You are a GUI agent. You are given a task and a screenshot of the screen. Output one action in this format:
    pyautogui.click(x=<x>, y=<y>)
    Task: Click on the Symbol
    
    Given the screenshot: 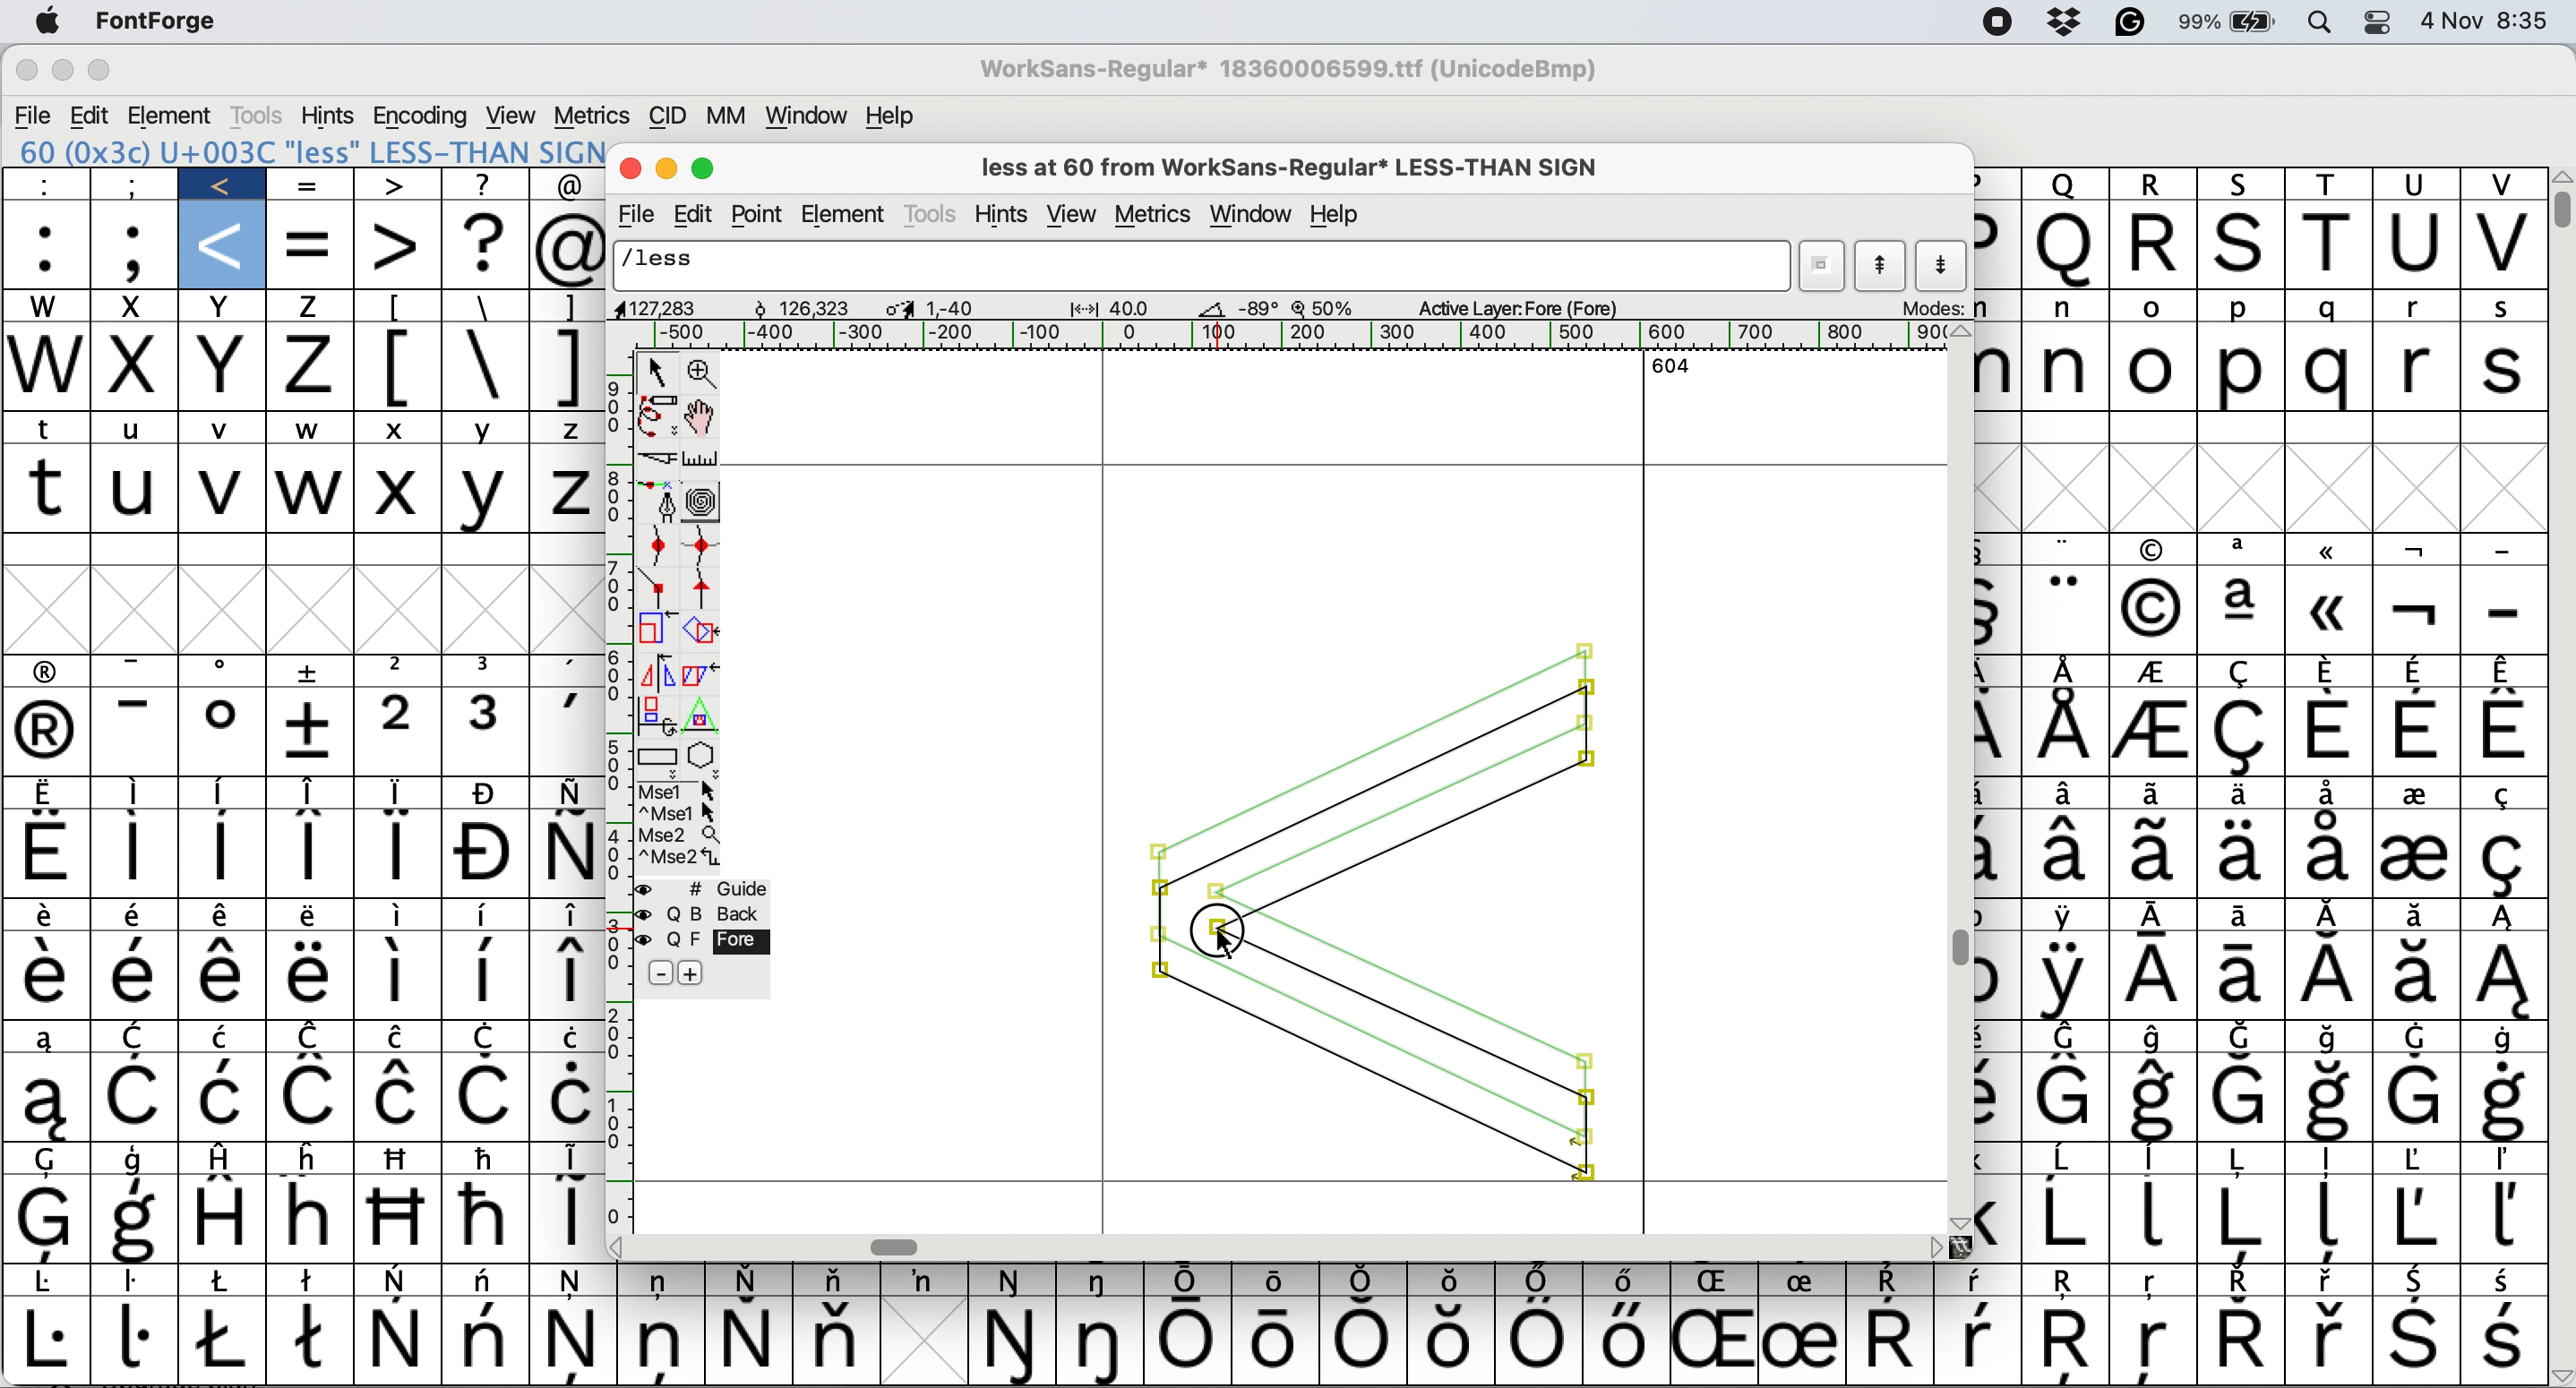 What is the action you would take?
    pyautogui.click(x=1802, y=1280)
    